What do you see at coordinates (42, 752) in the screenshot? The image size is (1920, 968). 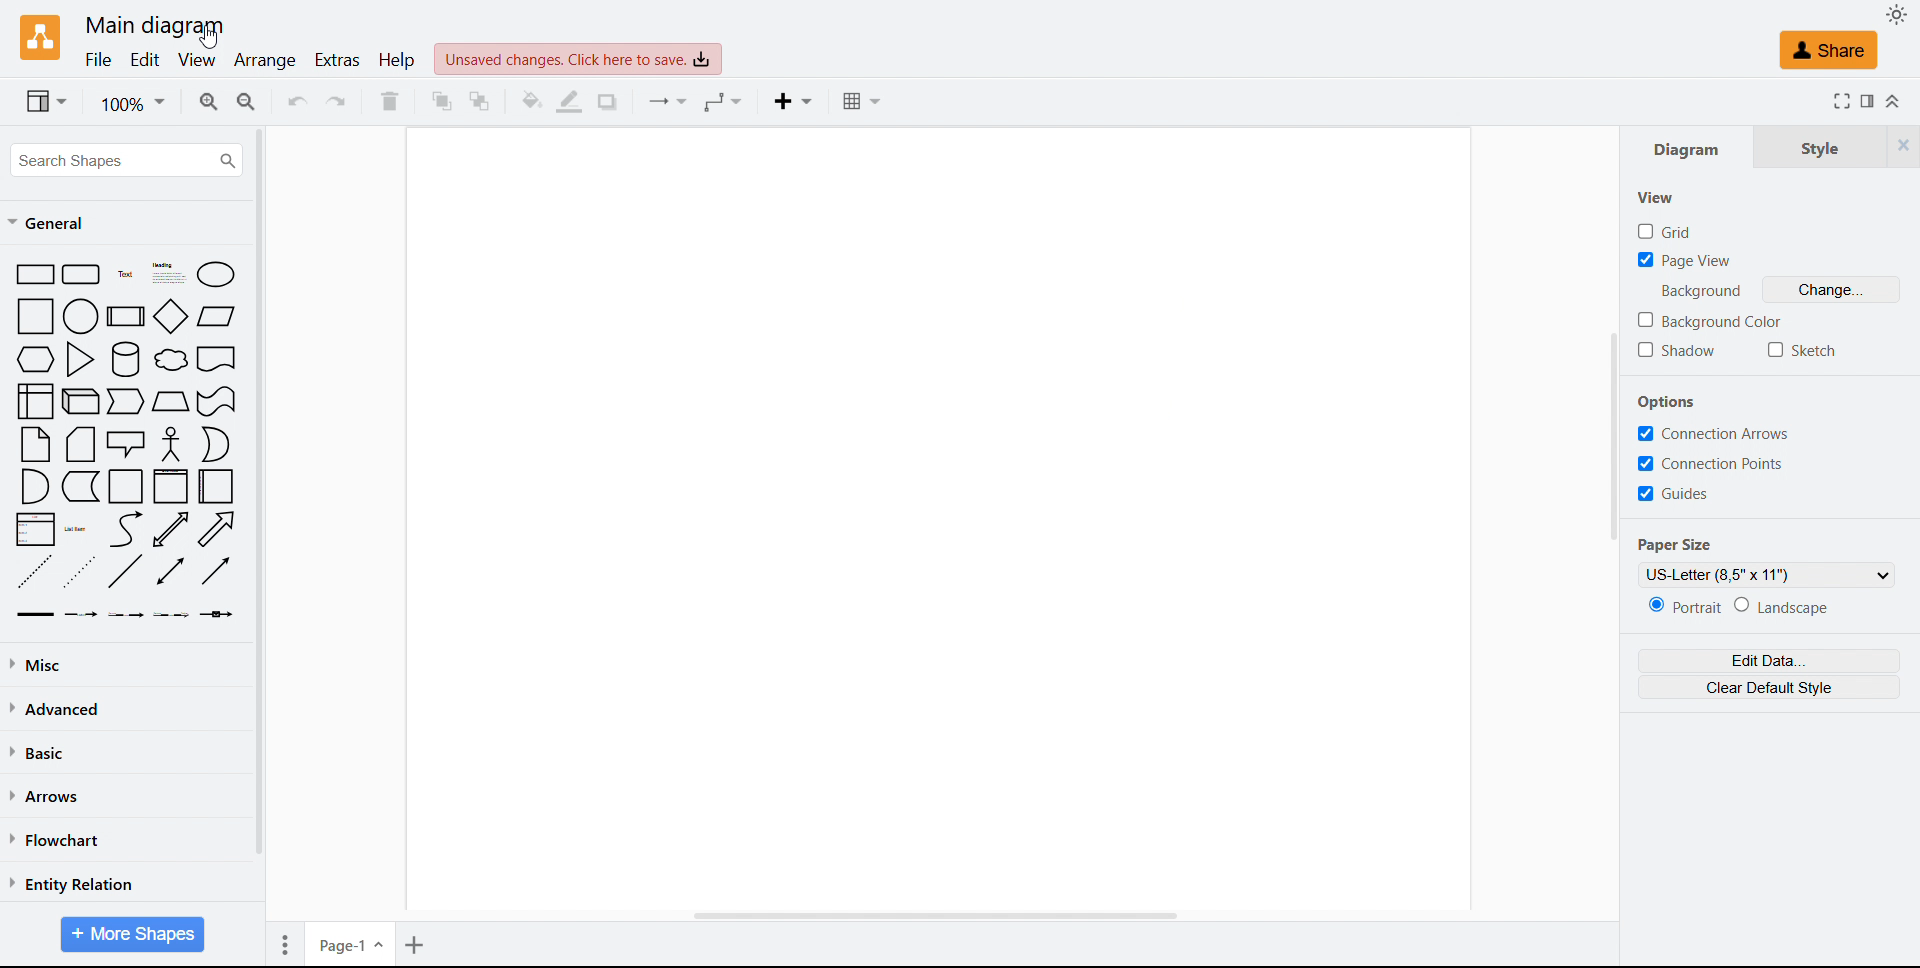 I see `Basic ` at bounding box center [42, 752].